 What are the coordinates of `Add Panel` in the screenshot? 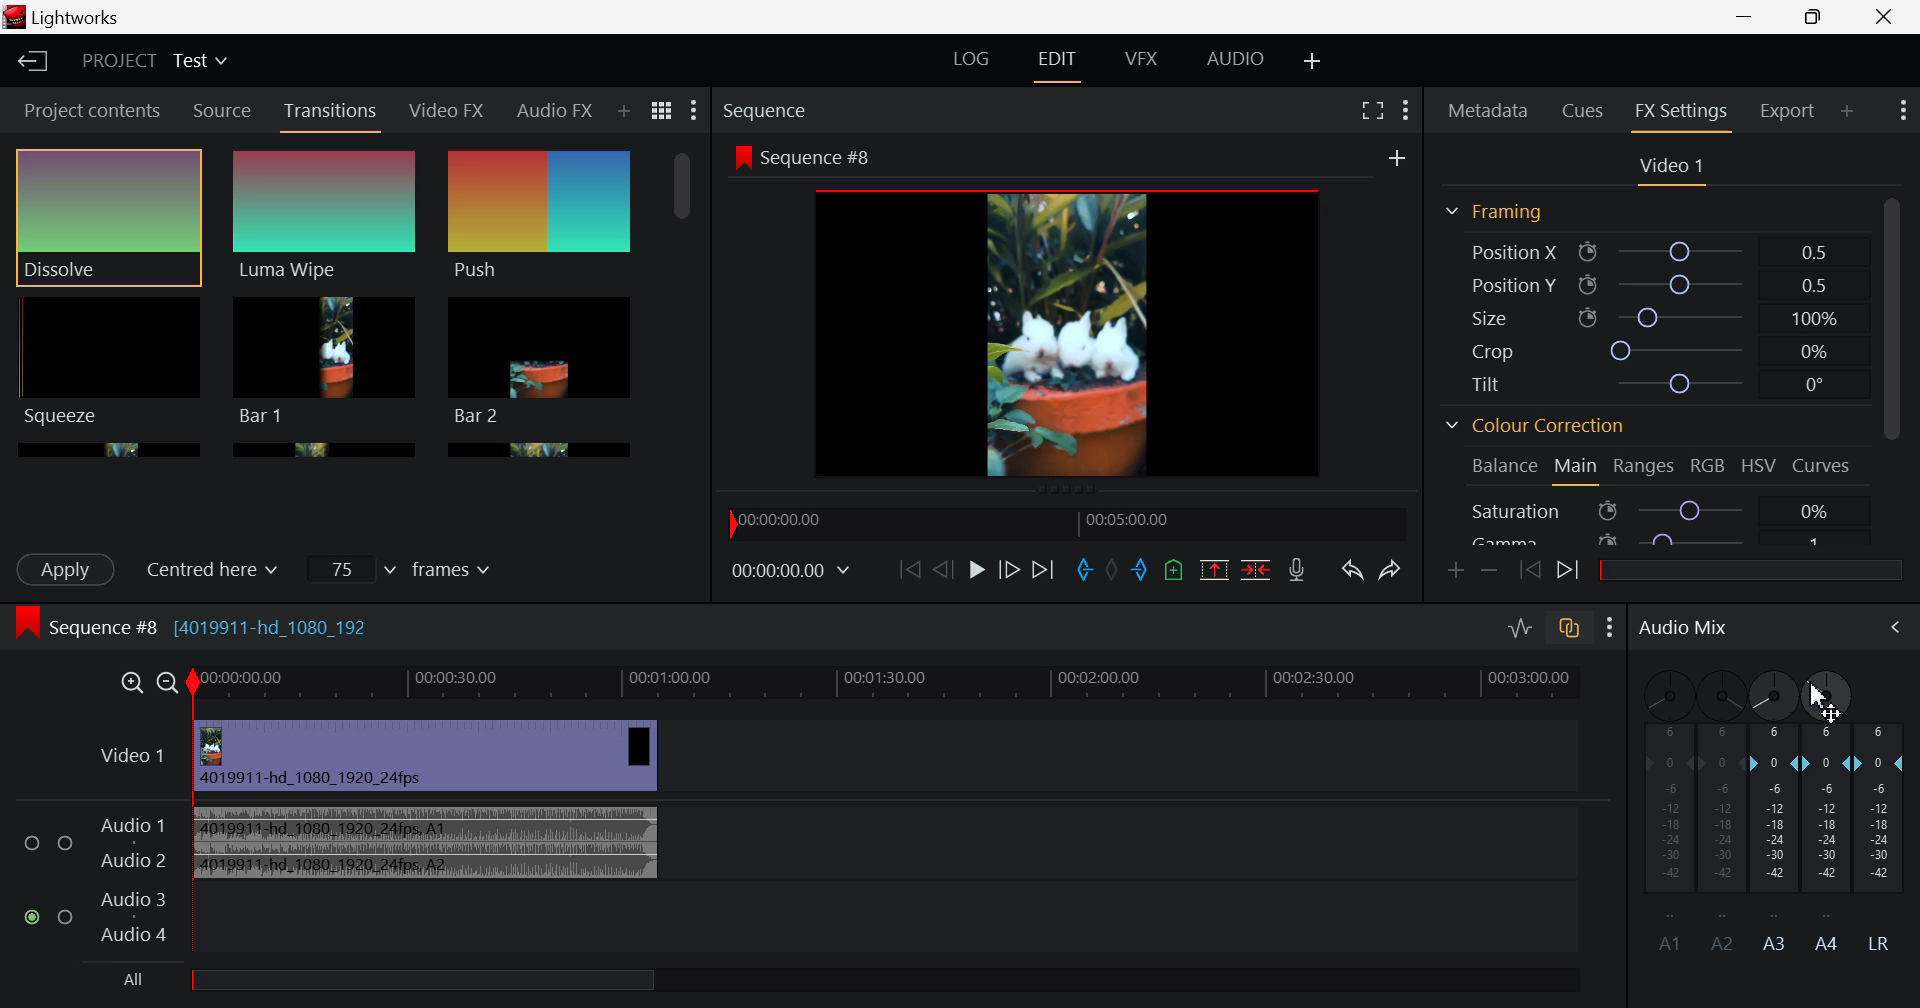 It's located at (624, 112).